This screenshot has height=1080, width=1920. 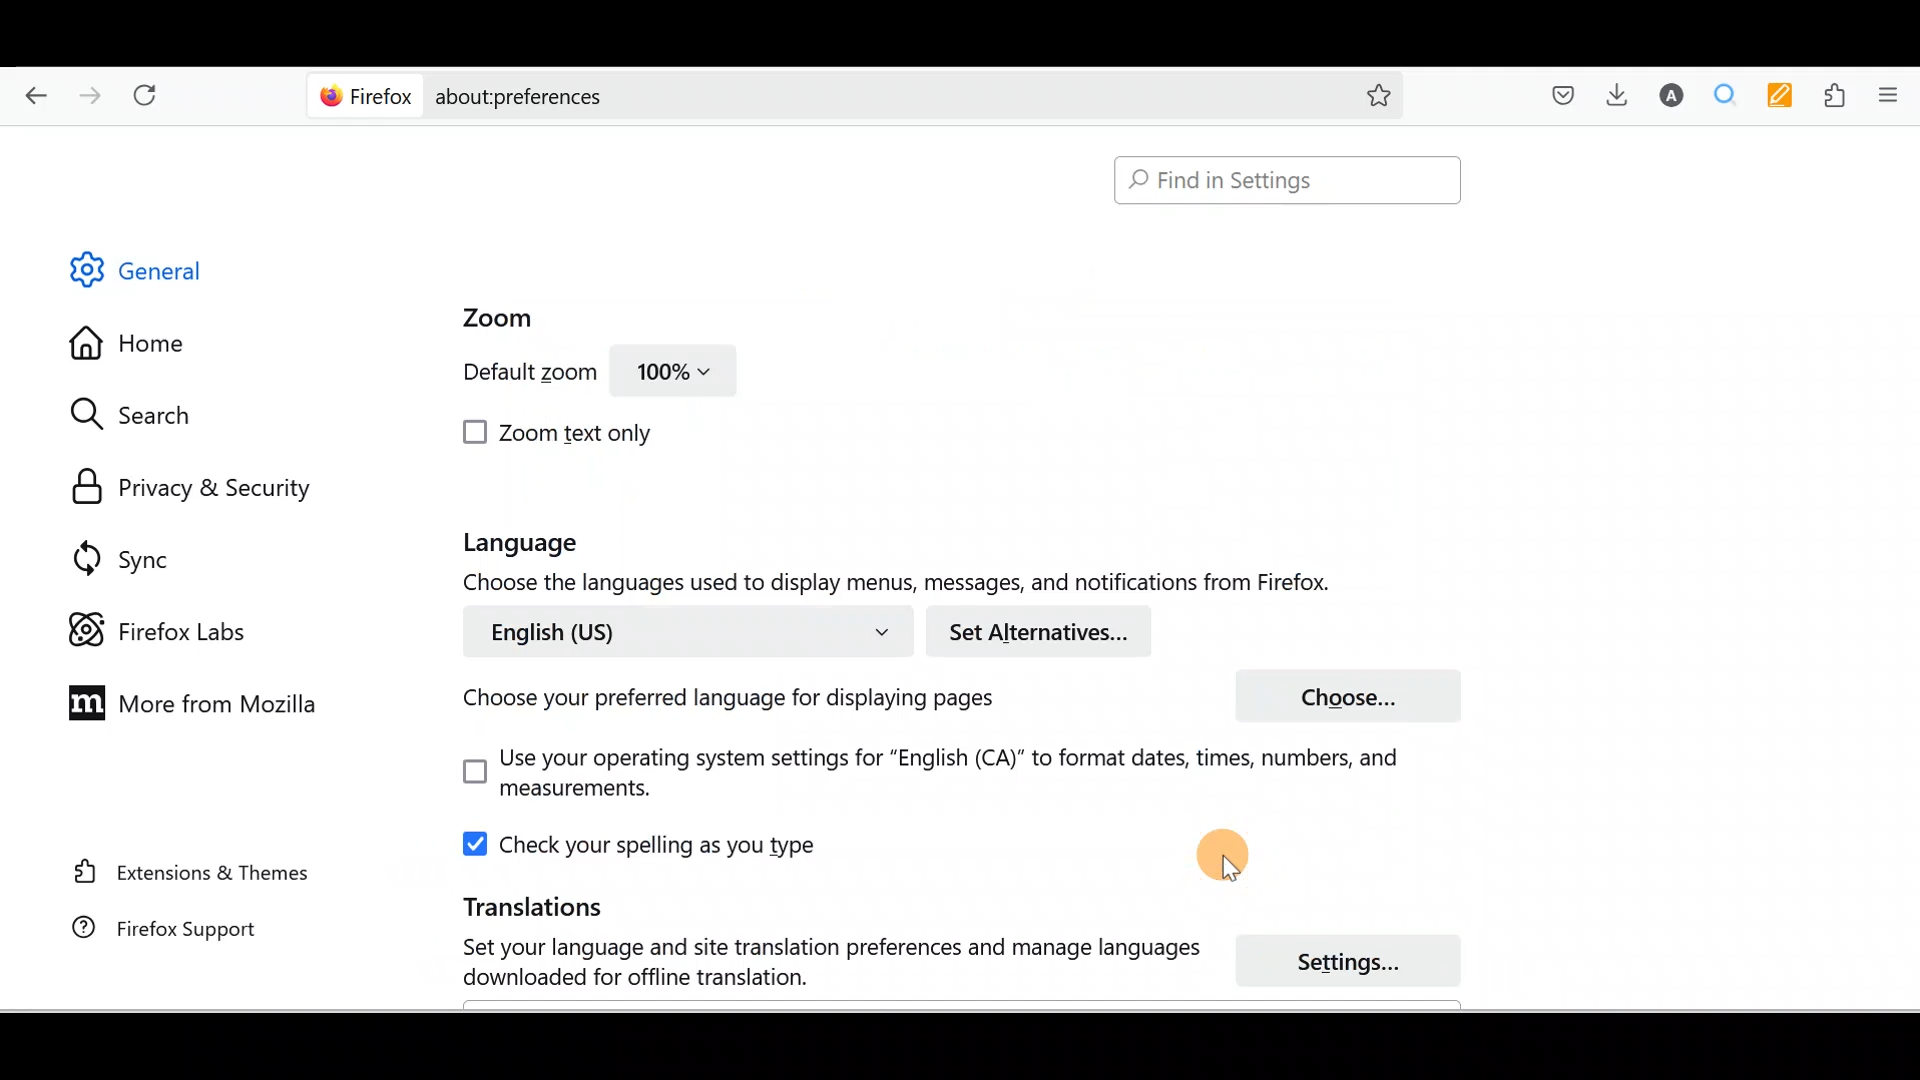 What do you see at coordinates (915, 585) in the screenshot?
I see `Choose the languages used to display menu, messages and notifications from Firefox` at bounding box center [915, 585].